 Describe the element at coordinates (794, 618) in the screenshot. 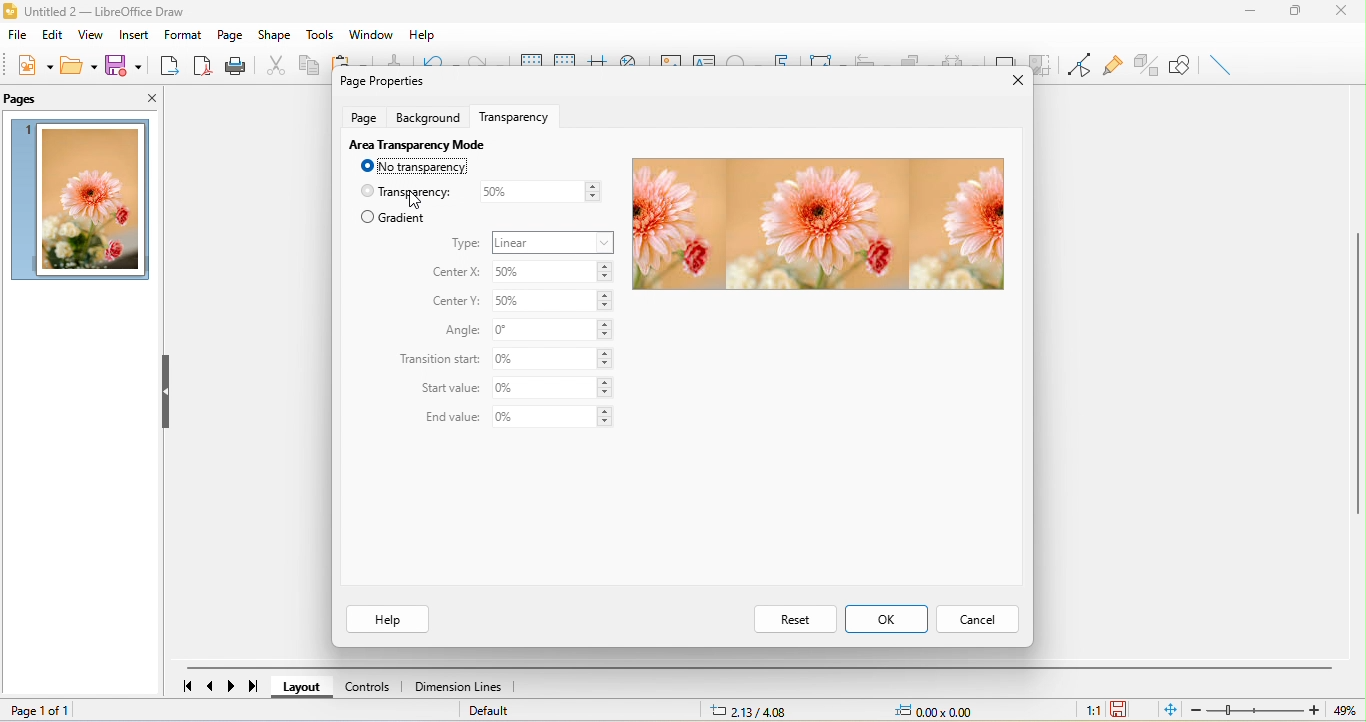

I see `reset` at that location.